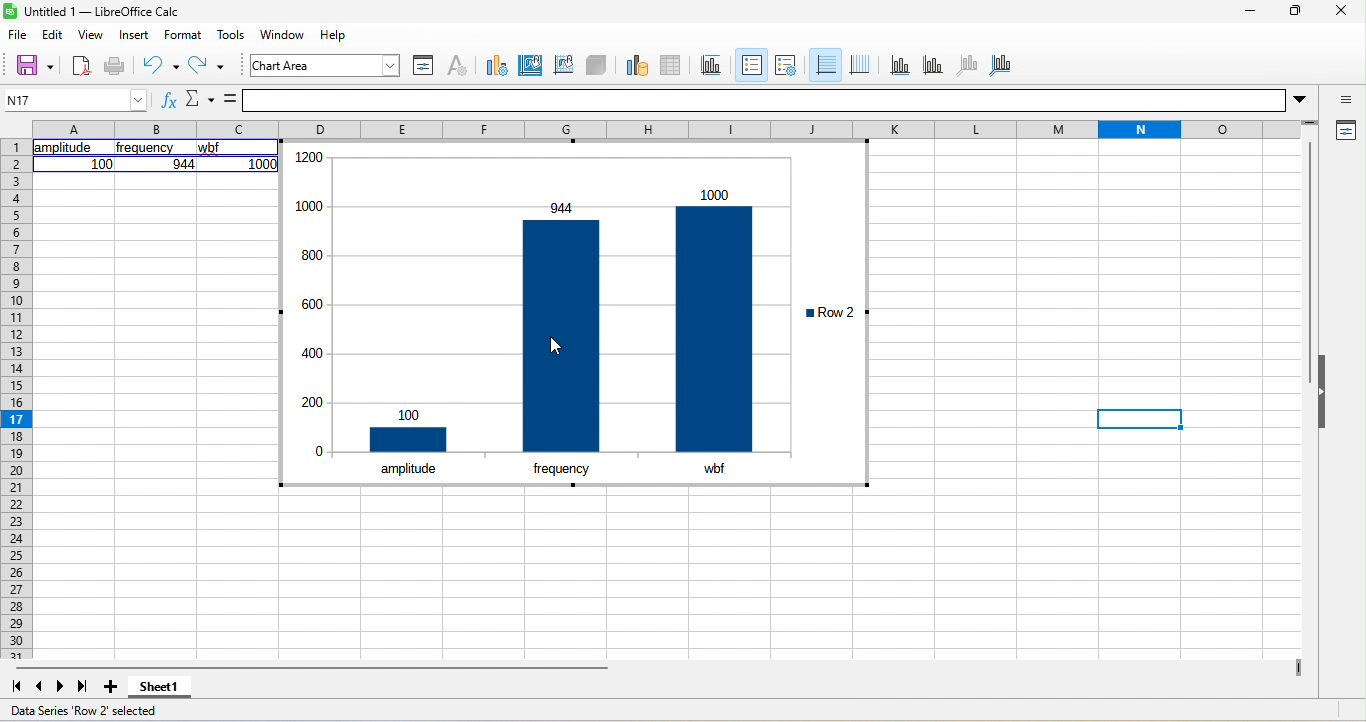 The height and width of the screenshot is (722, 1366). What do you see at coordinates (672, 69) in the screenshot?
I see `data table` at bounding box center [672, 69].